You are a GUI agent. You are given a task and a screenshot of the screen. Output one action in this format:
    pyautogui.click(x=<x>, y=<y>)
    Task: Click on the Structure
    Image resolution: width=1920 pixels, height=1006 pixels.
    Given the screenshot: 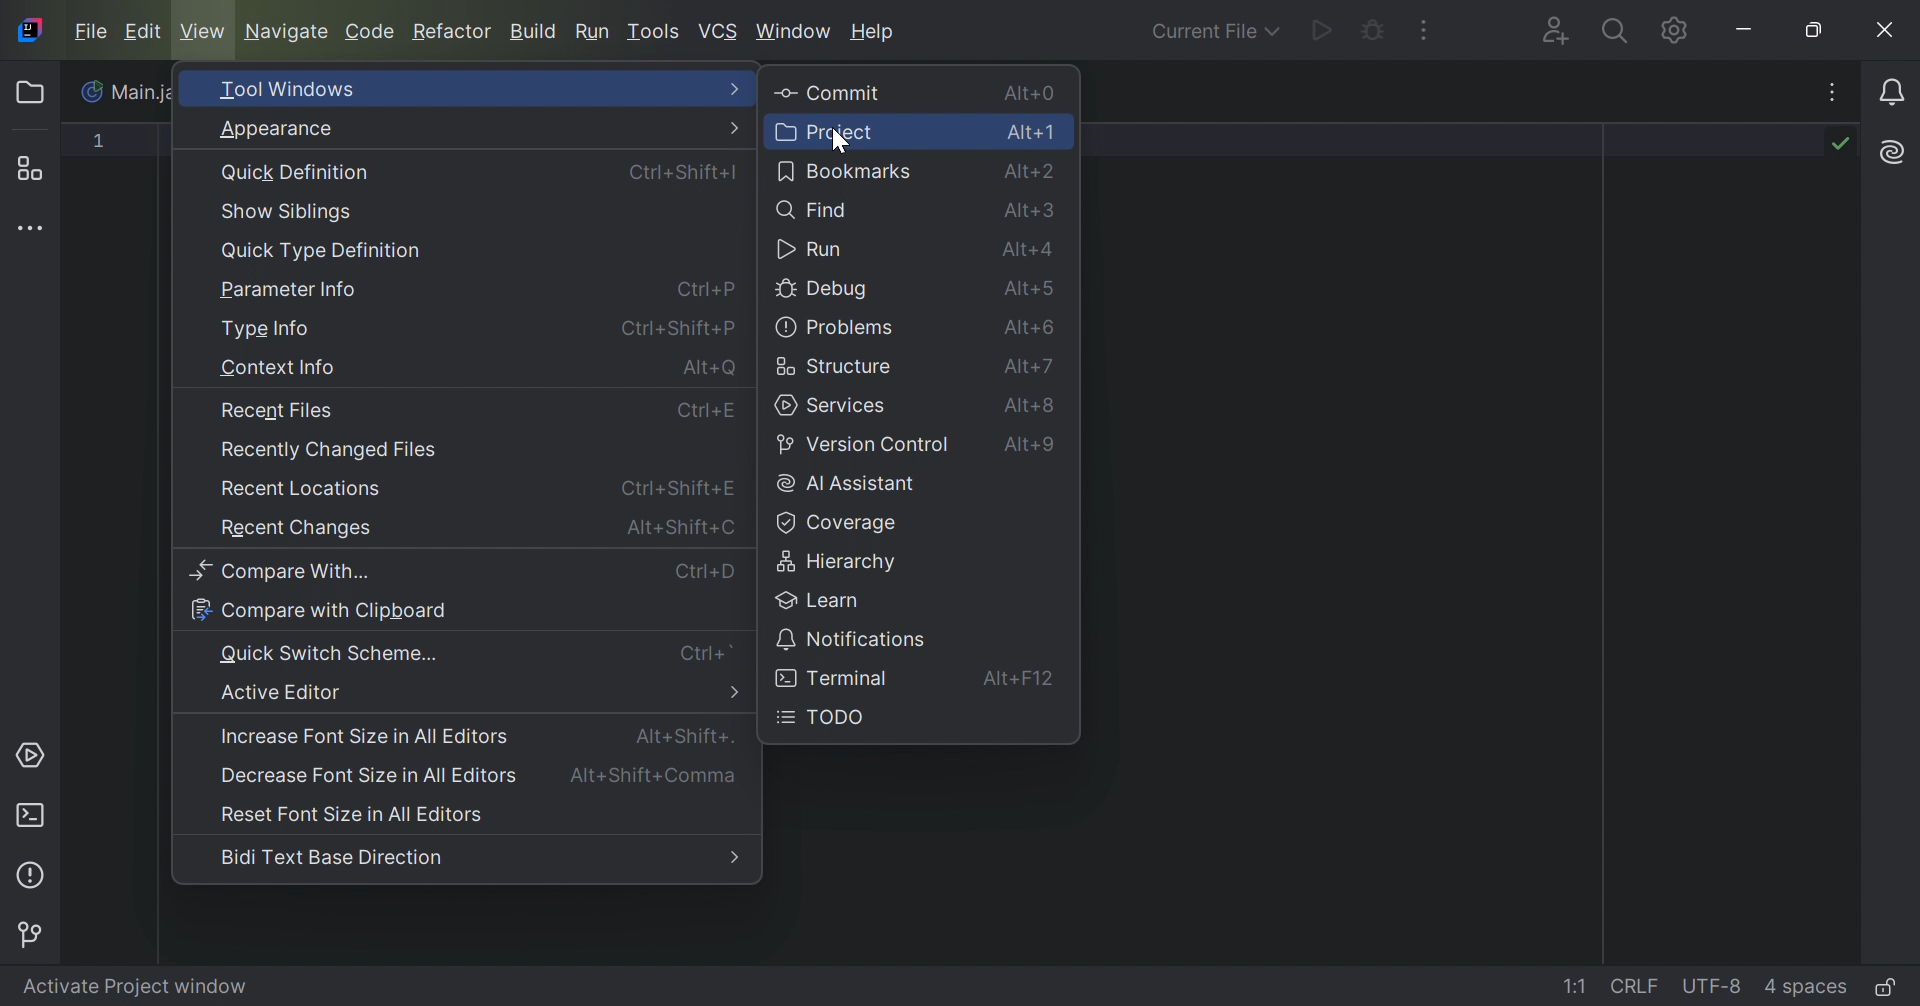 What is the action you would take?
    pyautogui.click(x=37, y=168)
    